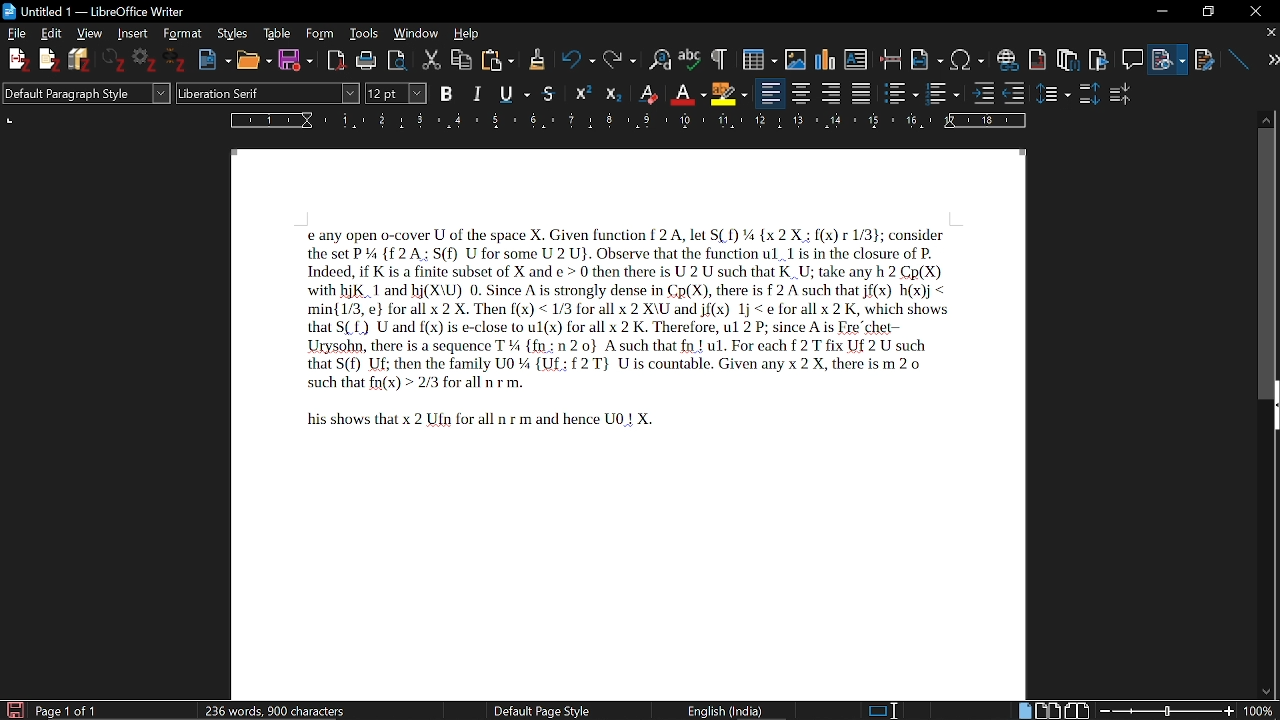 Image resolution: width=1280 pixels, height=720 pixels. I want to click on Insert, so click(131, 34).